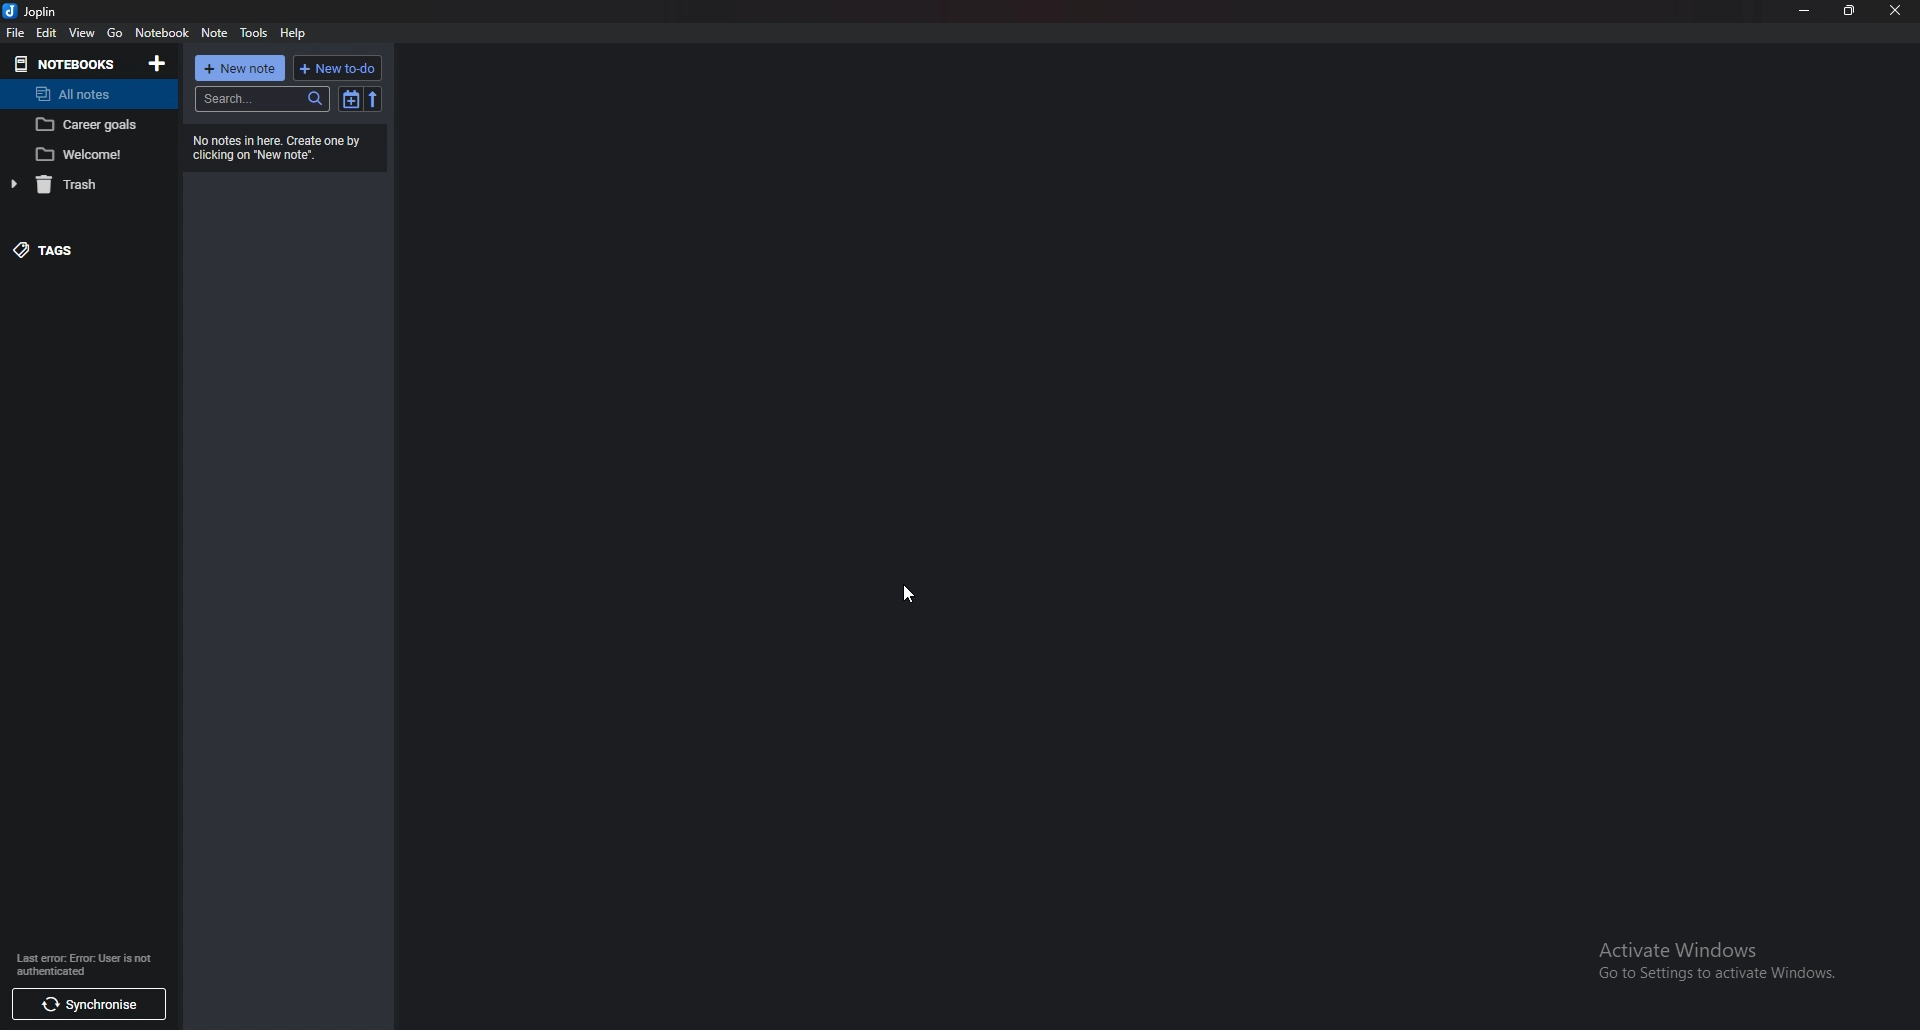 The image size is (1920, 1030). Describe the element at coordinates (88, 94) in the screenshot. I see `All notes` at that location.